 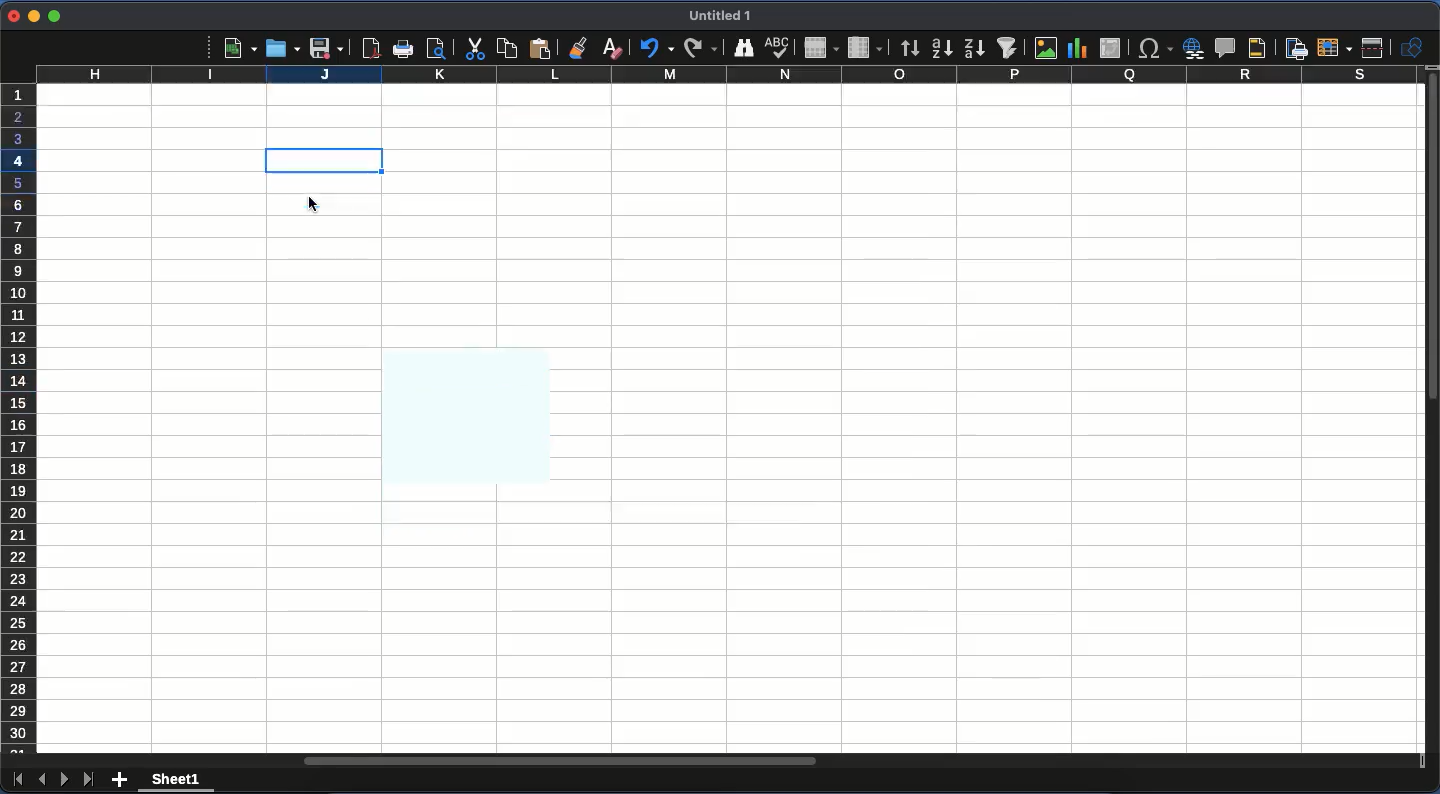 What do you see at coordinates (327, 49) in the screenshot?
I see `save` at bounding box center [327, 49].